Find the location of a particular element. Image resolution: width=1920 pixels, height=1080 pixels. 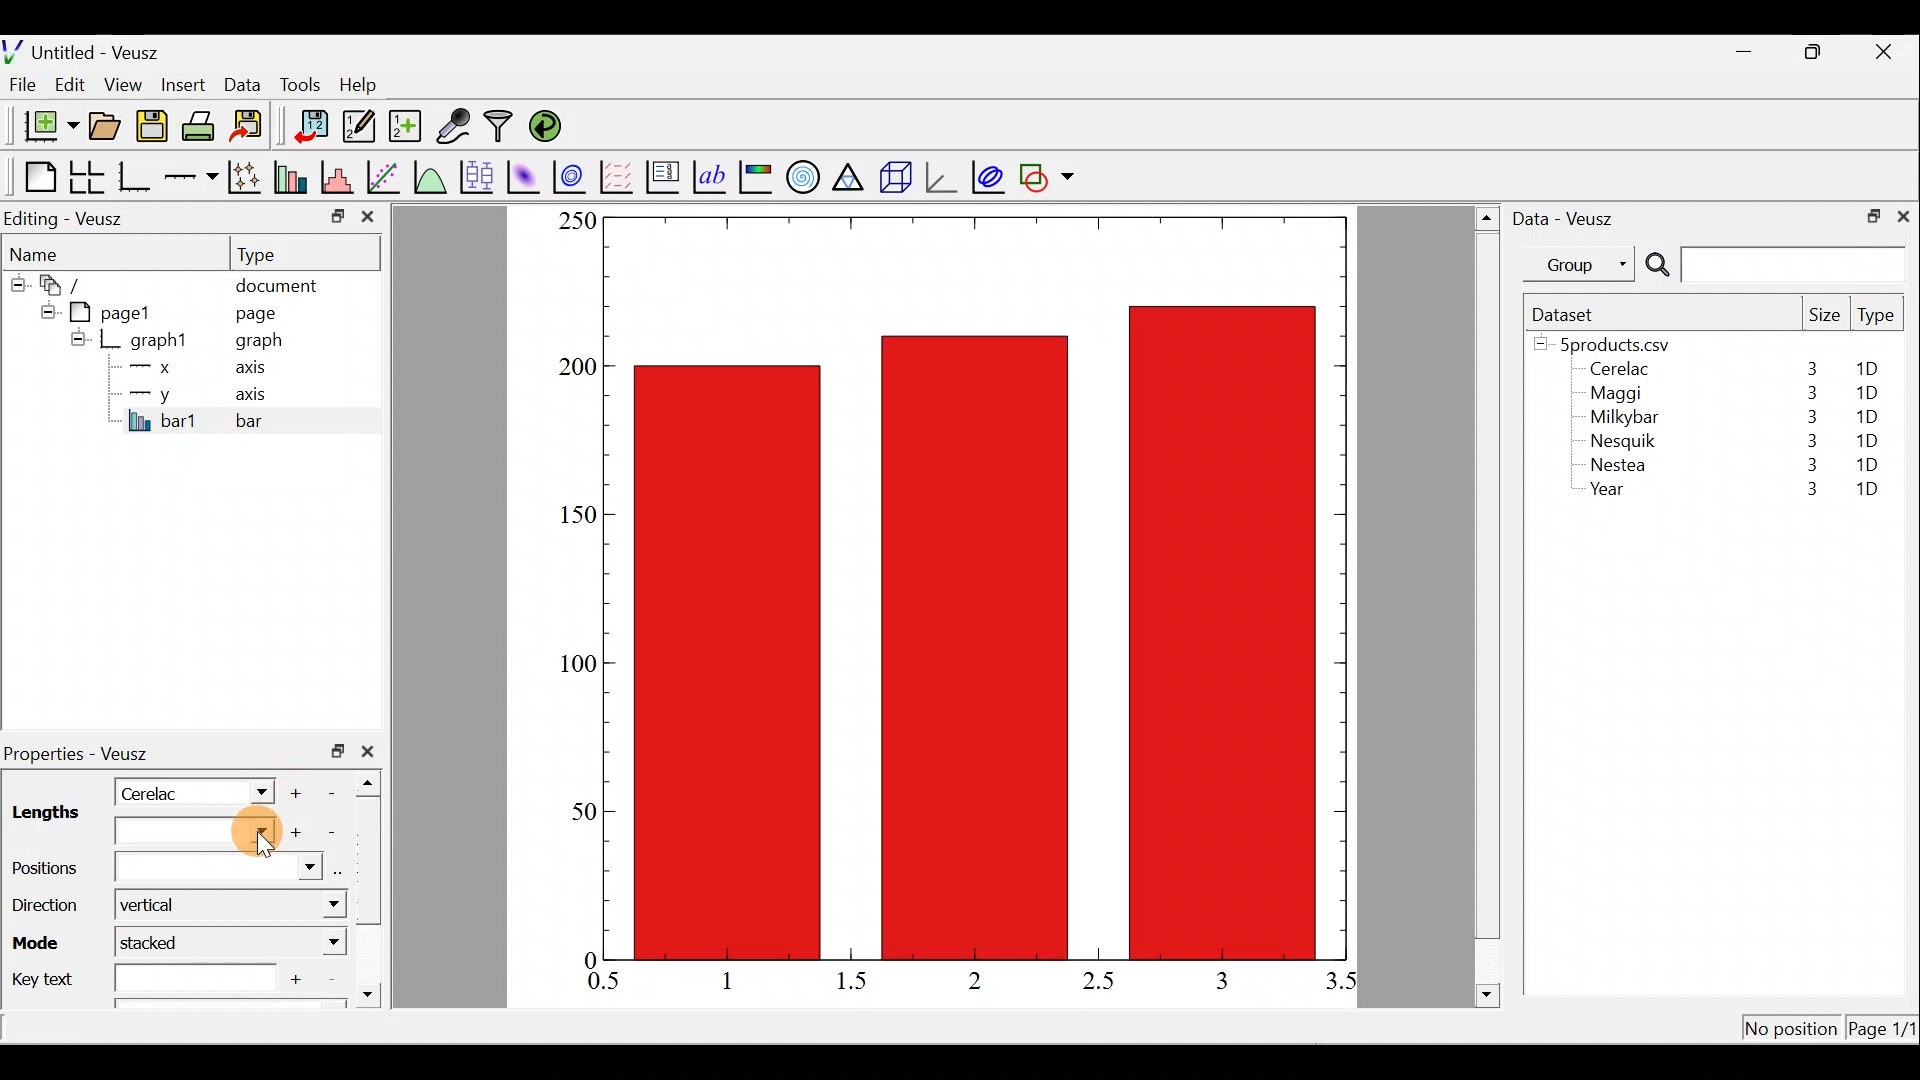

hide is located at coordinates (44, 309).